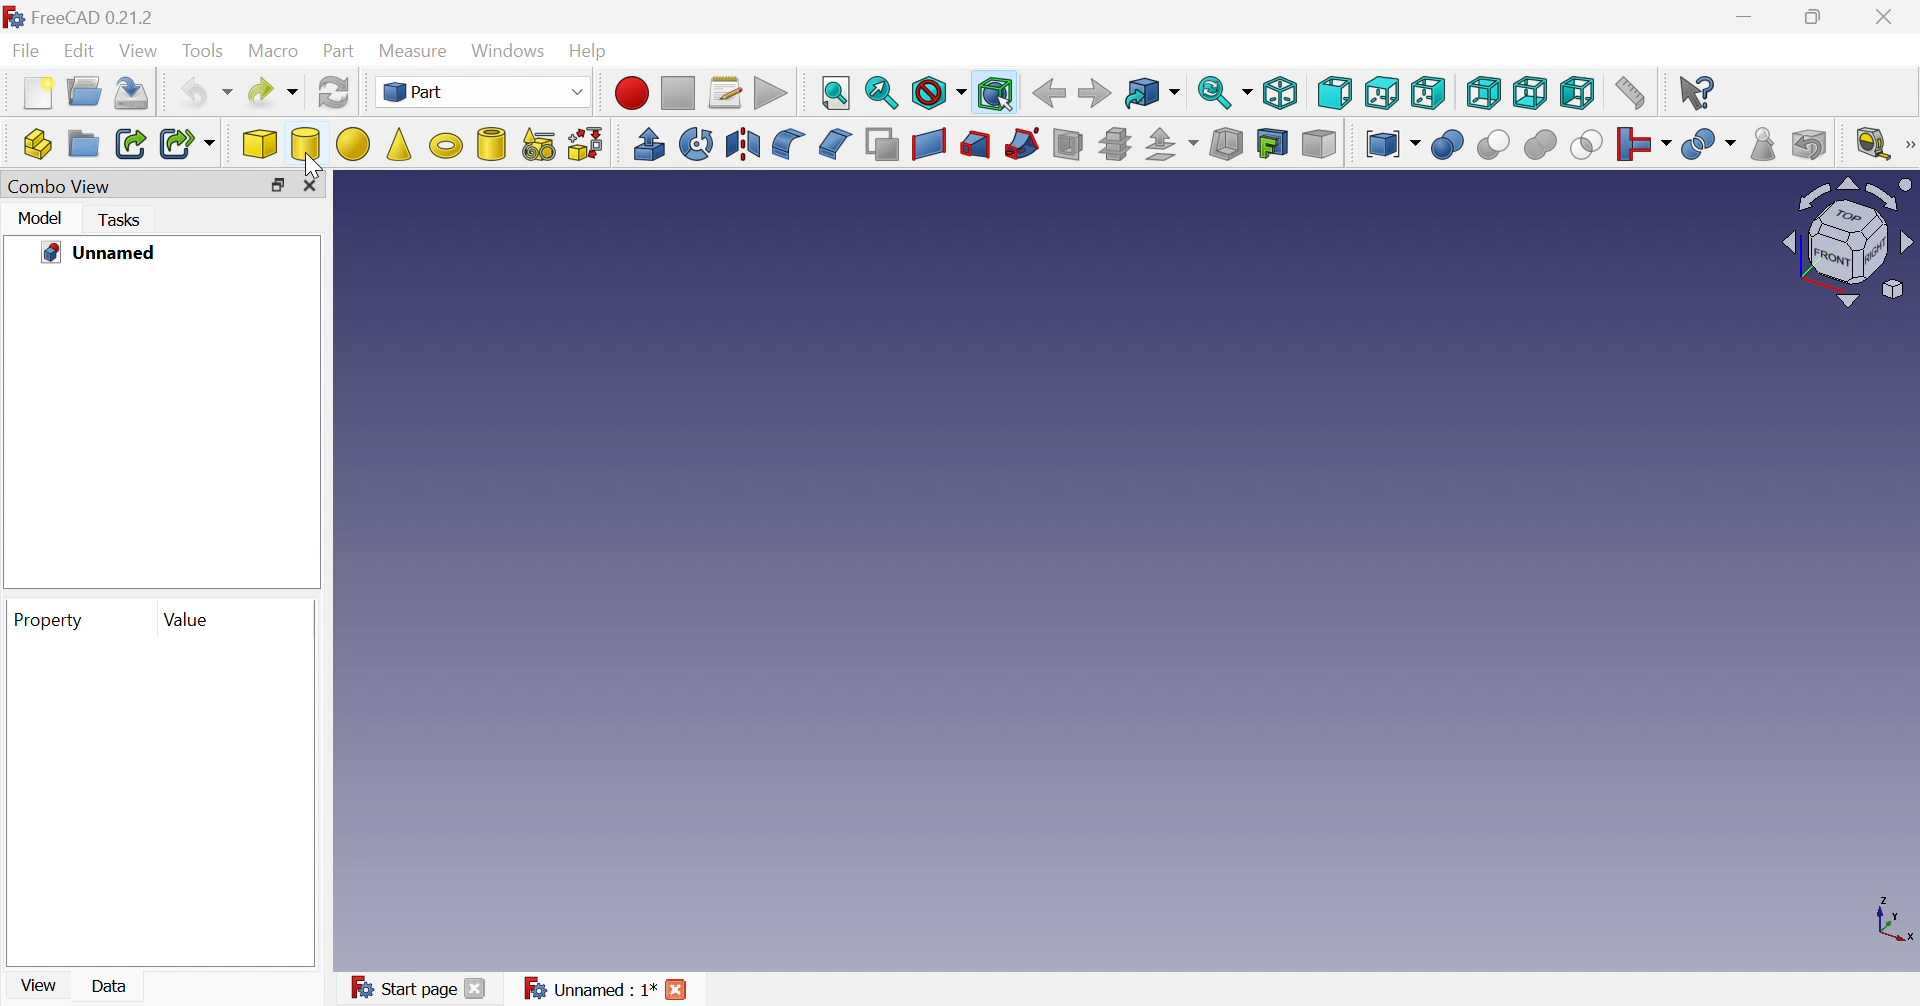 Image resolution: width=1920 pixels, height=1006 pixels. Describe the element at coordinates (1887, 17) in the screenshot. I see `Close` at that location.